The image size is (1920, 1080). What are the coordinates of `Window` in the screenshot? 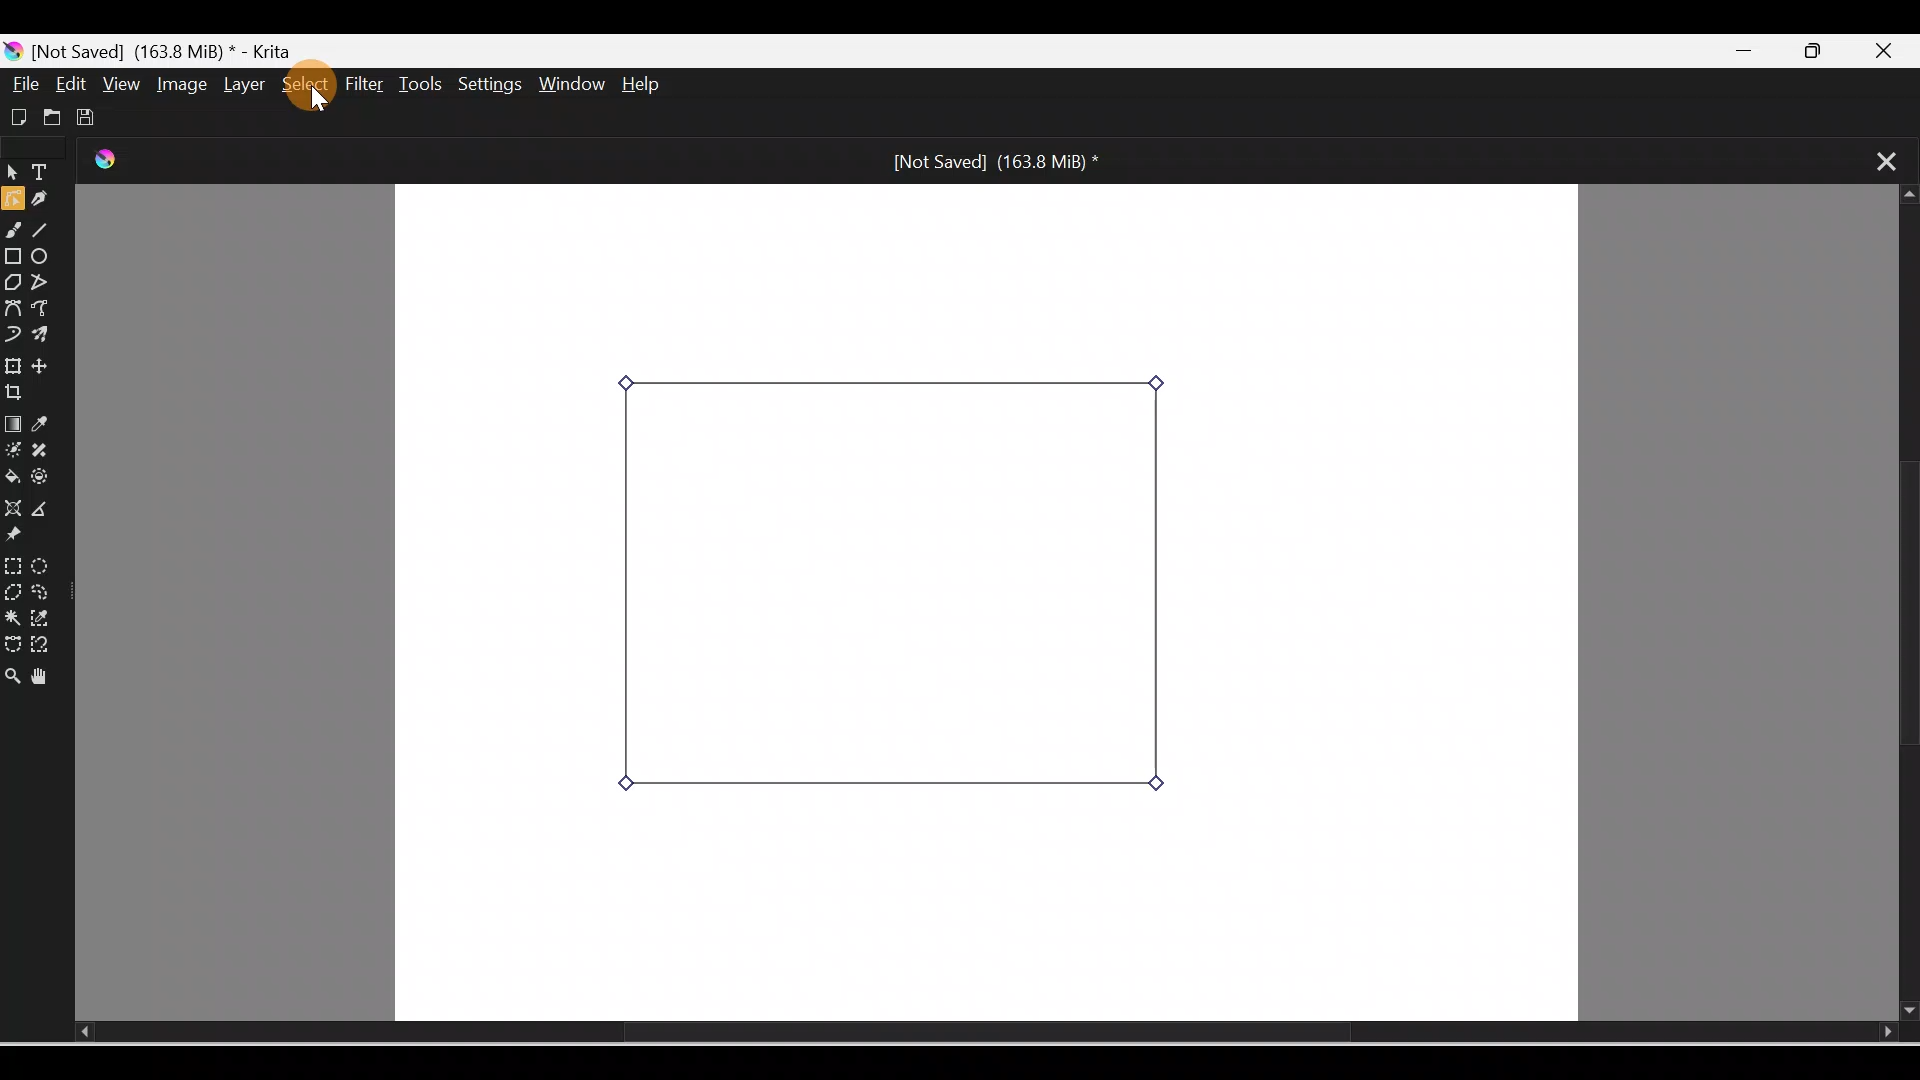 It's located at (575, 86).